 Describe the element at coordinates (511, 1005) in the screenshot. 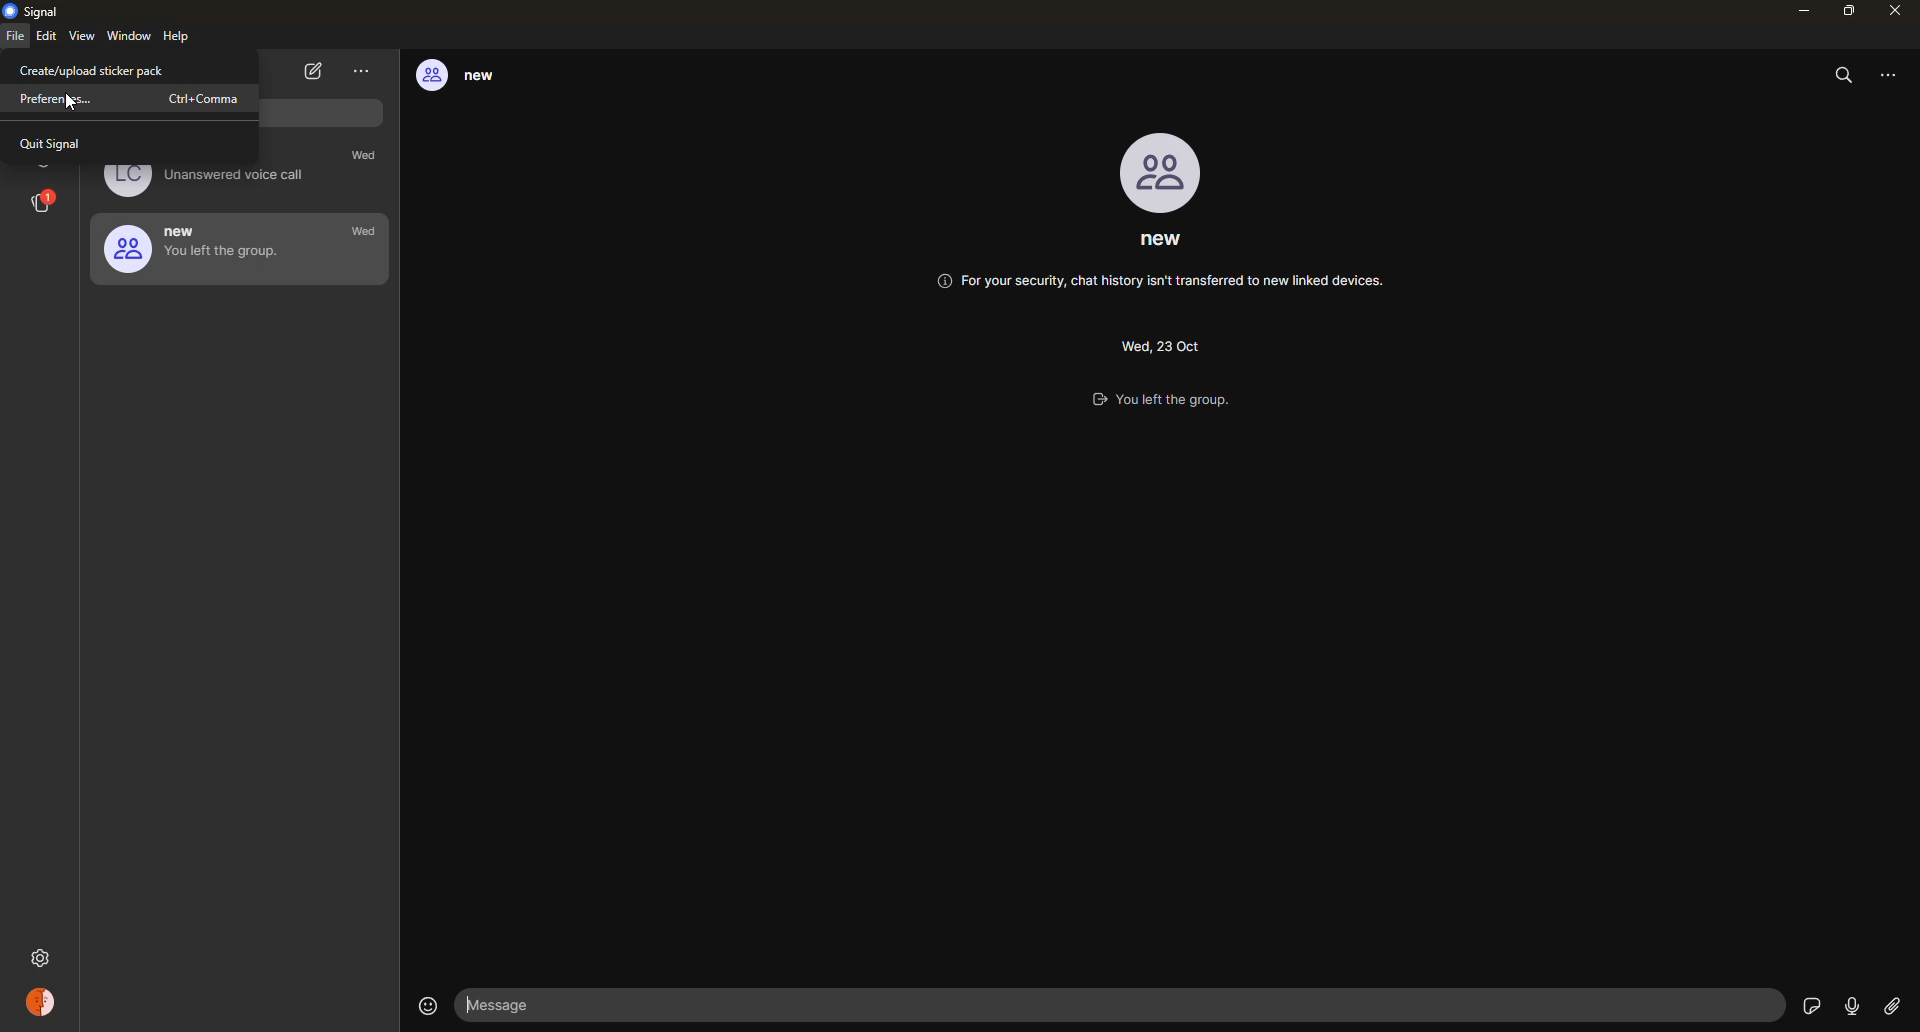

I see `message` at that location.